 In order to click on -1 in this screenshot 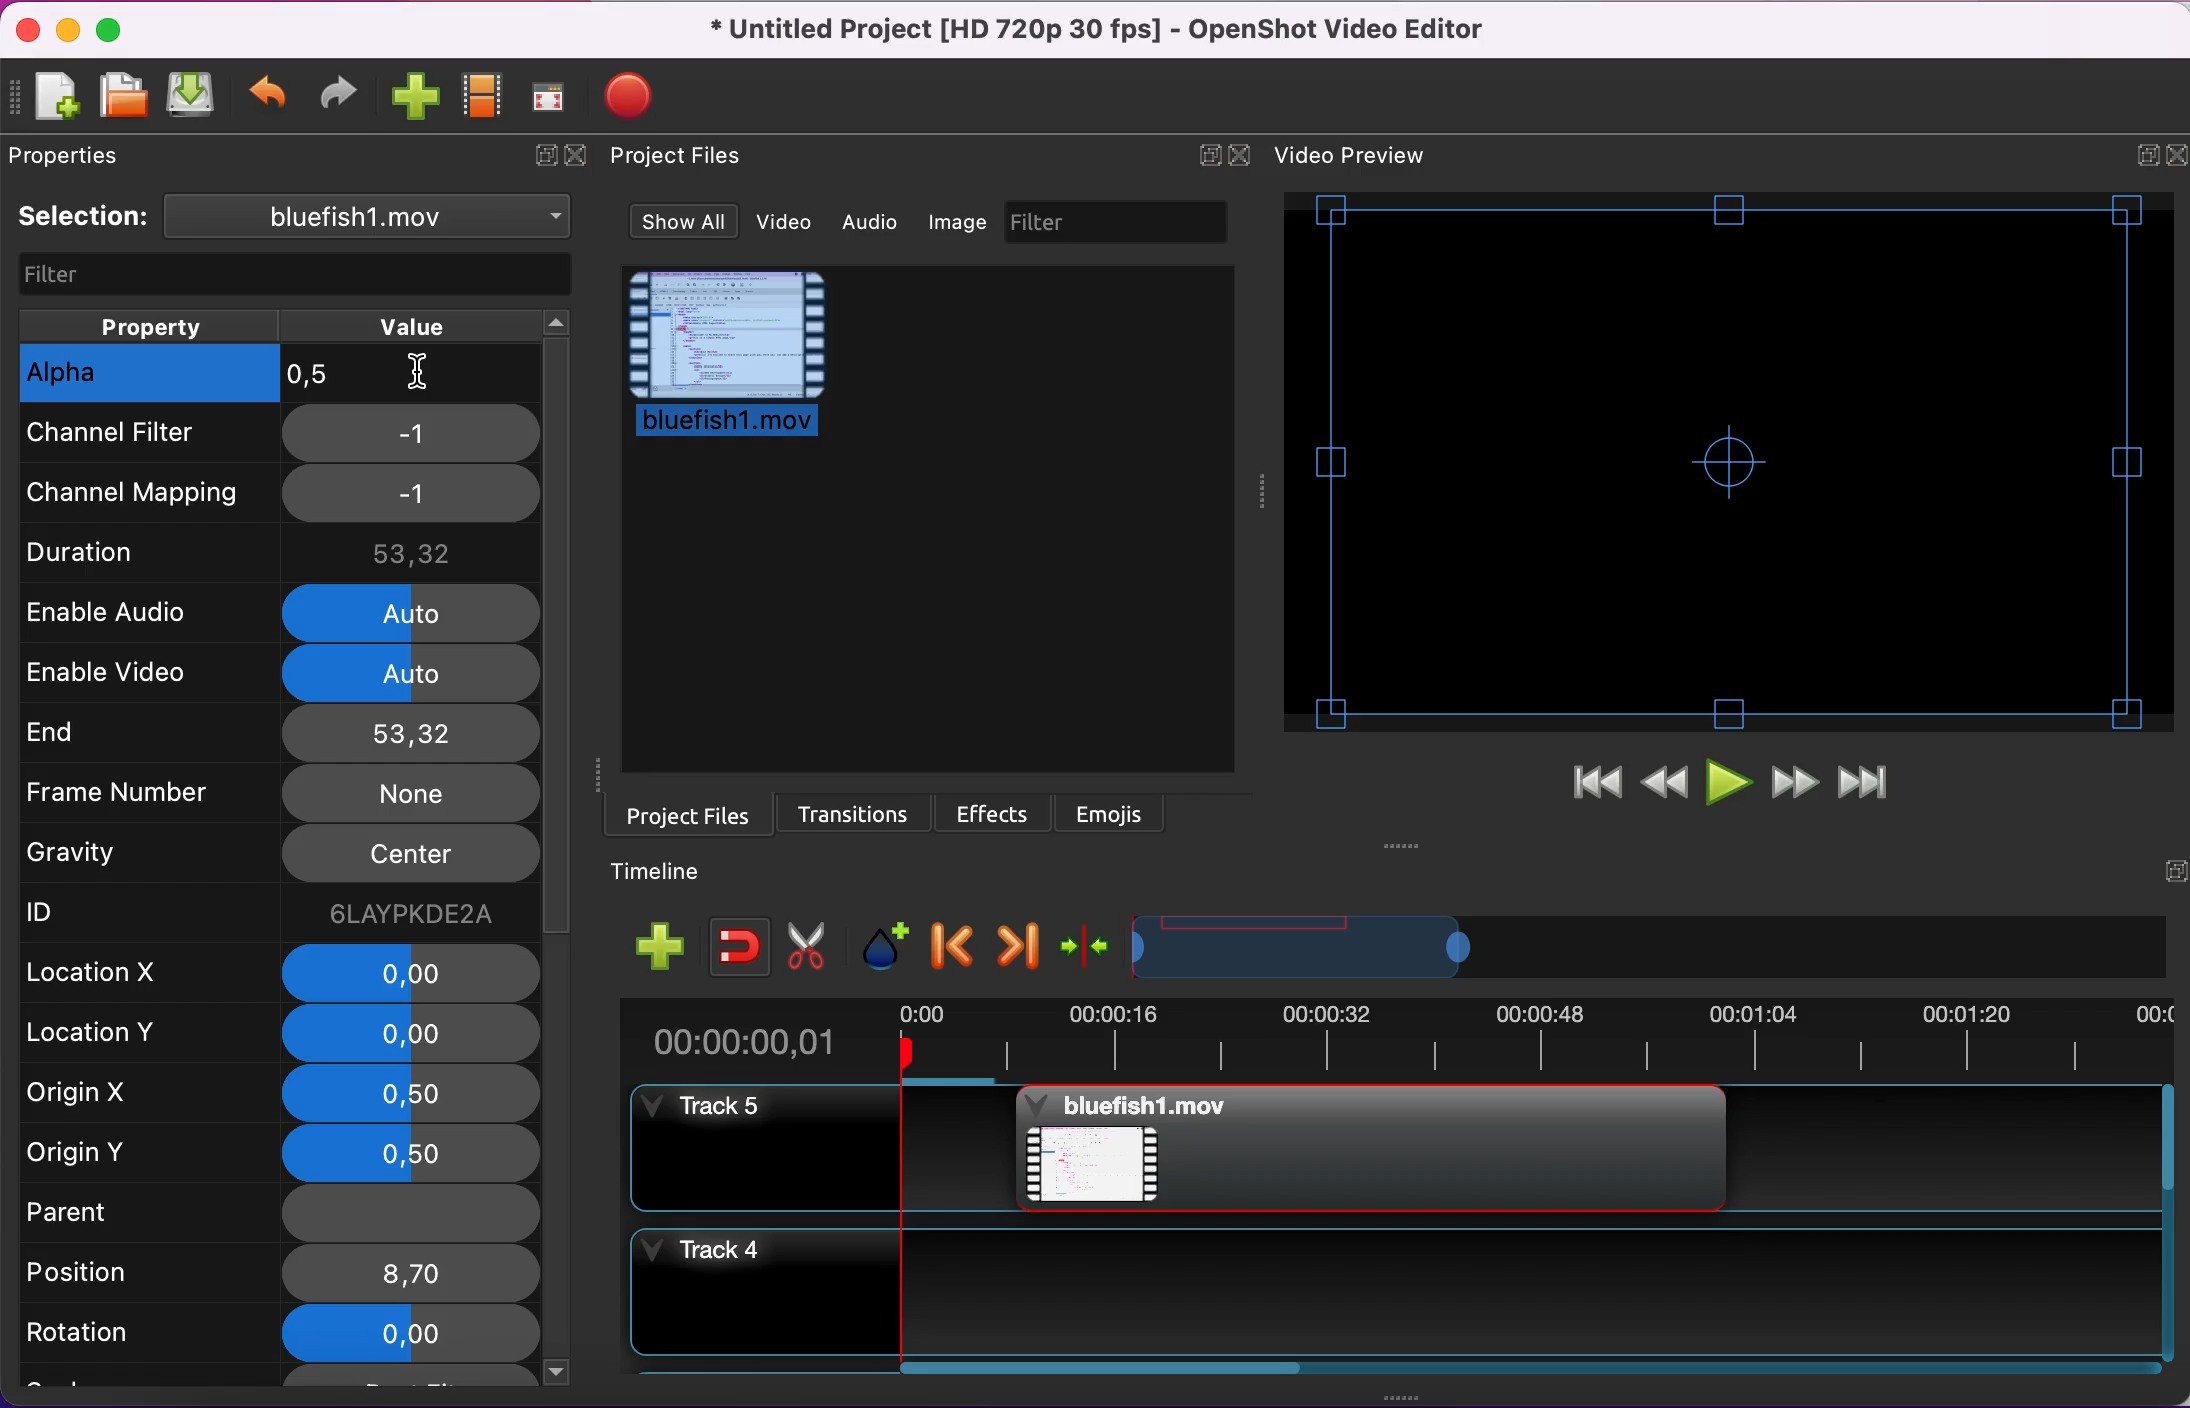, I will do `click(411, 435)`.